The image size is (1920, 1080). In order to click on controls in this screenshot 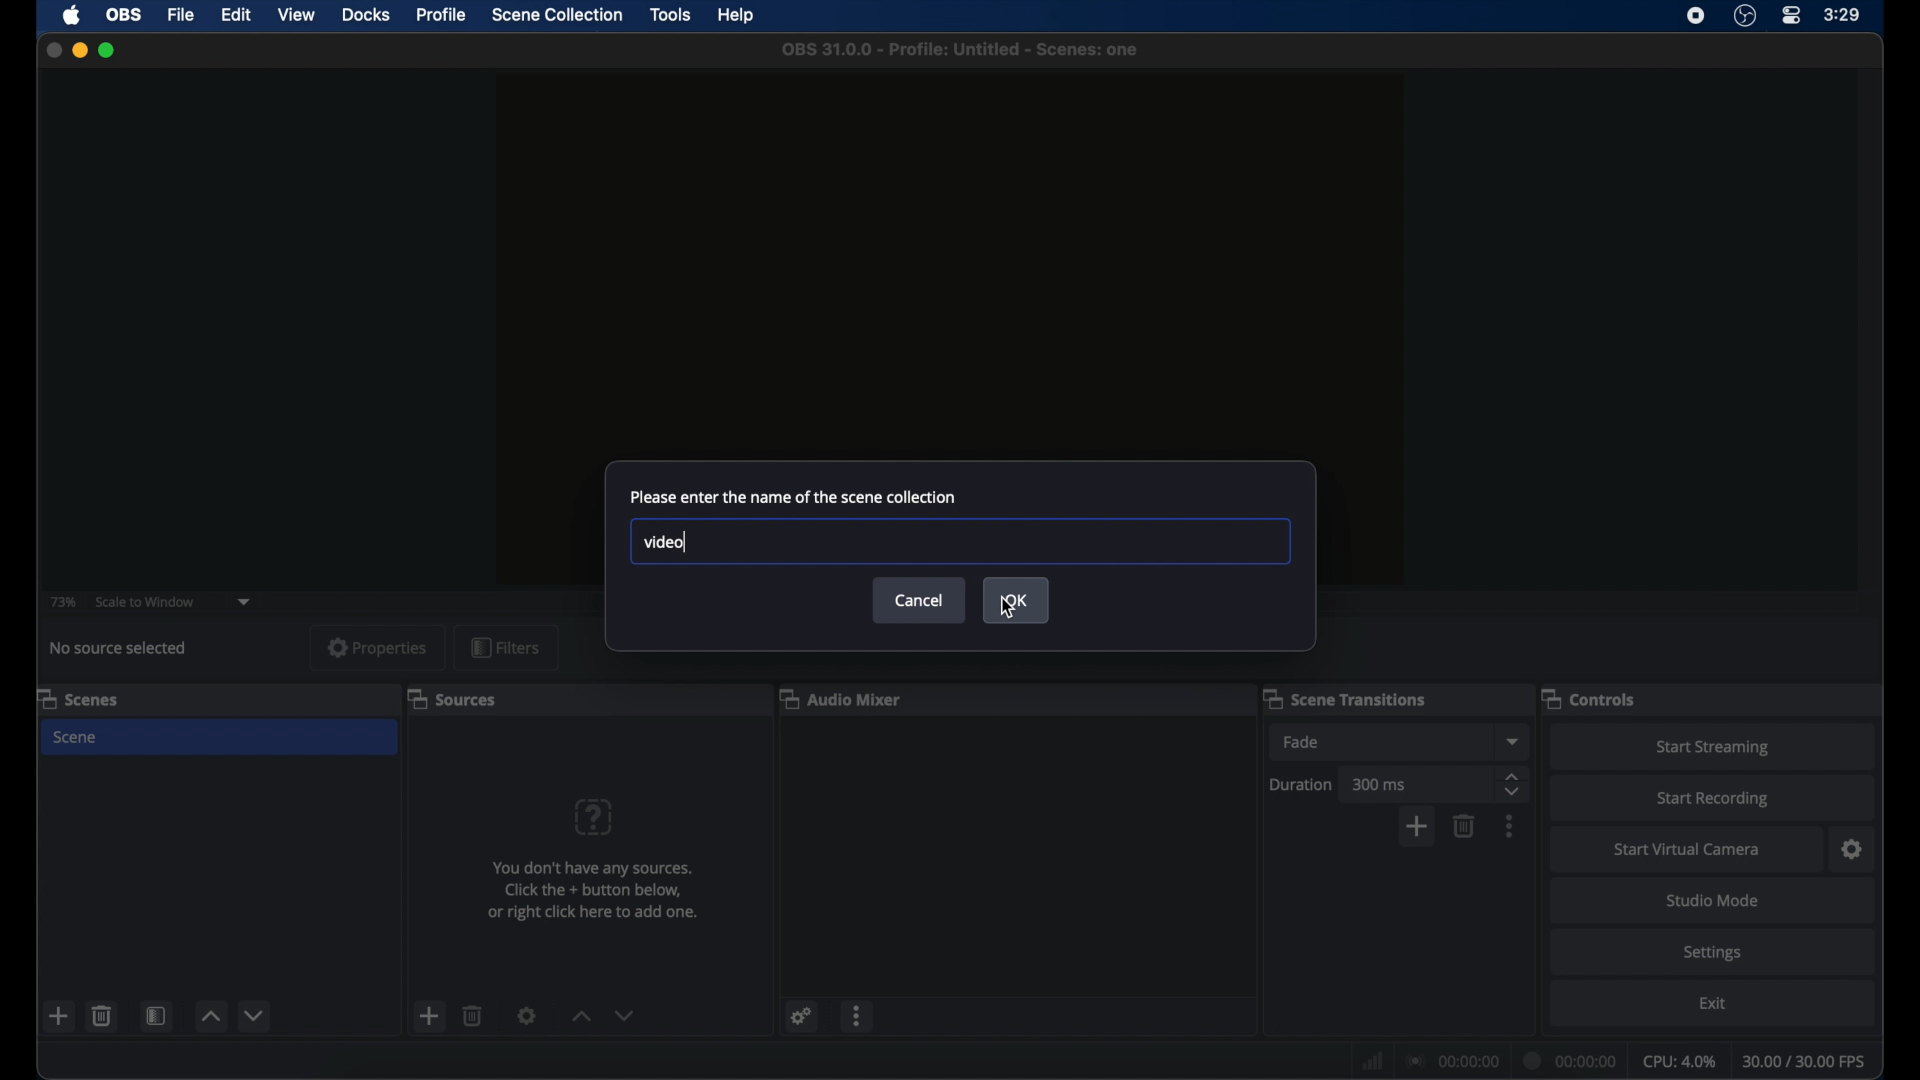, I will do `click(1590, 697)`.